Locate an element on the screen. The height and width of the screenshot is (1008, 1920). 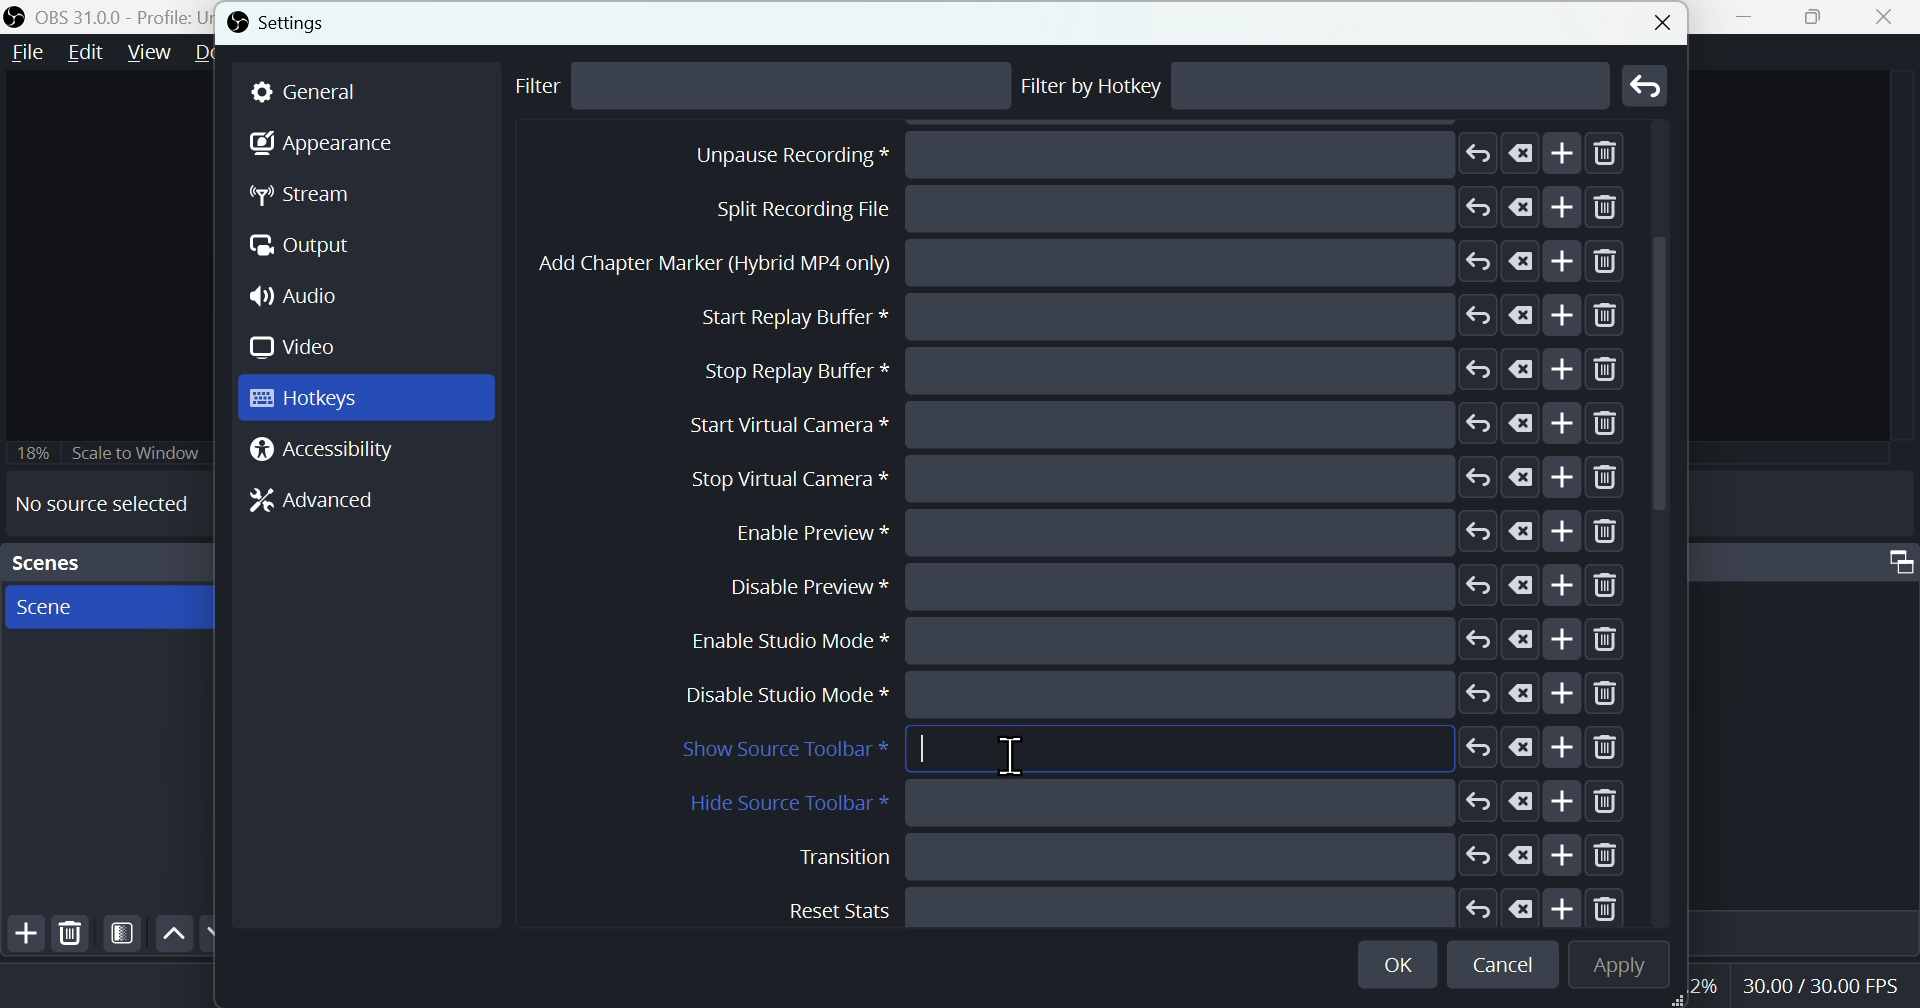
Height source toolbar is located at coordinates (1157, 803).